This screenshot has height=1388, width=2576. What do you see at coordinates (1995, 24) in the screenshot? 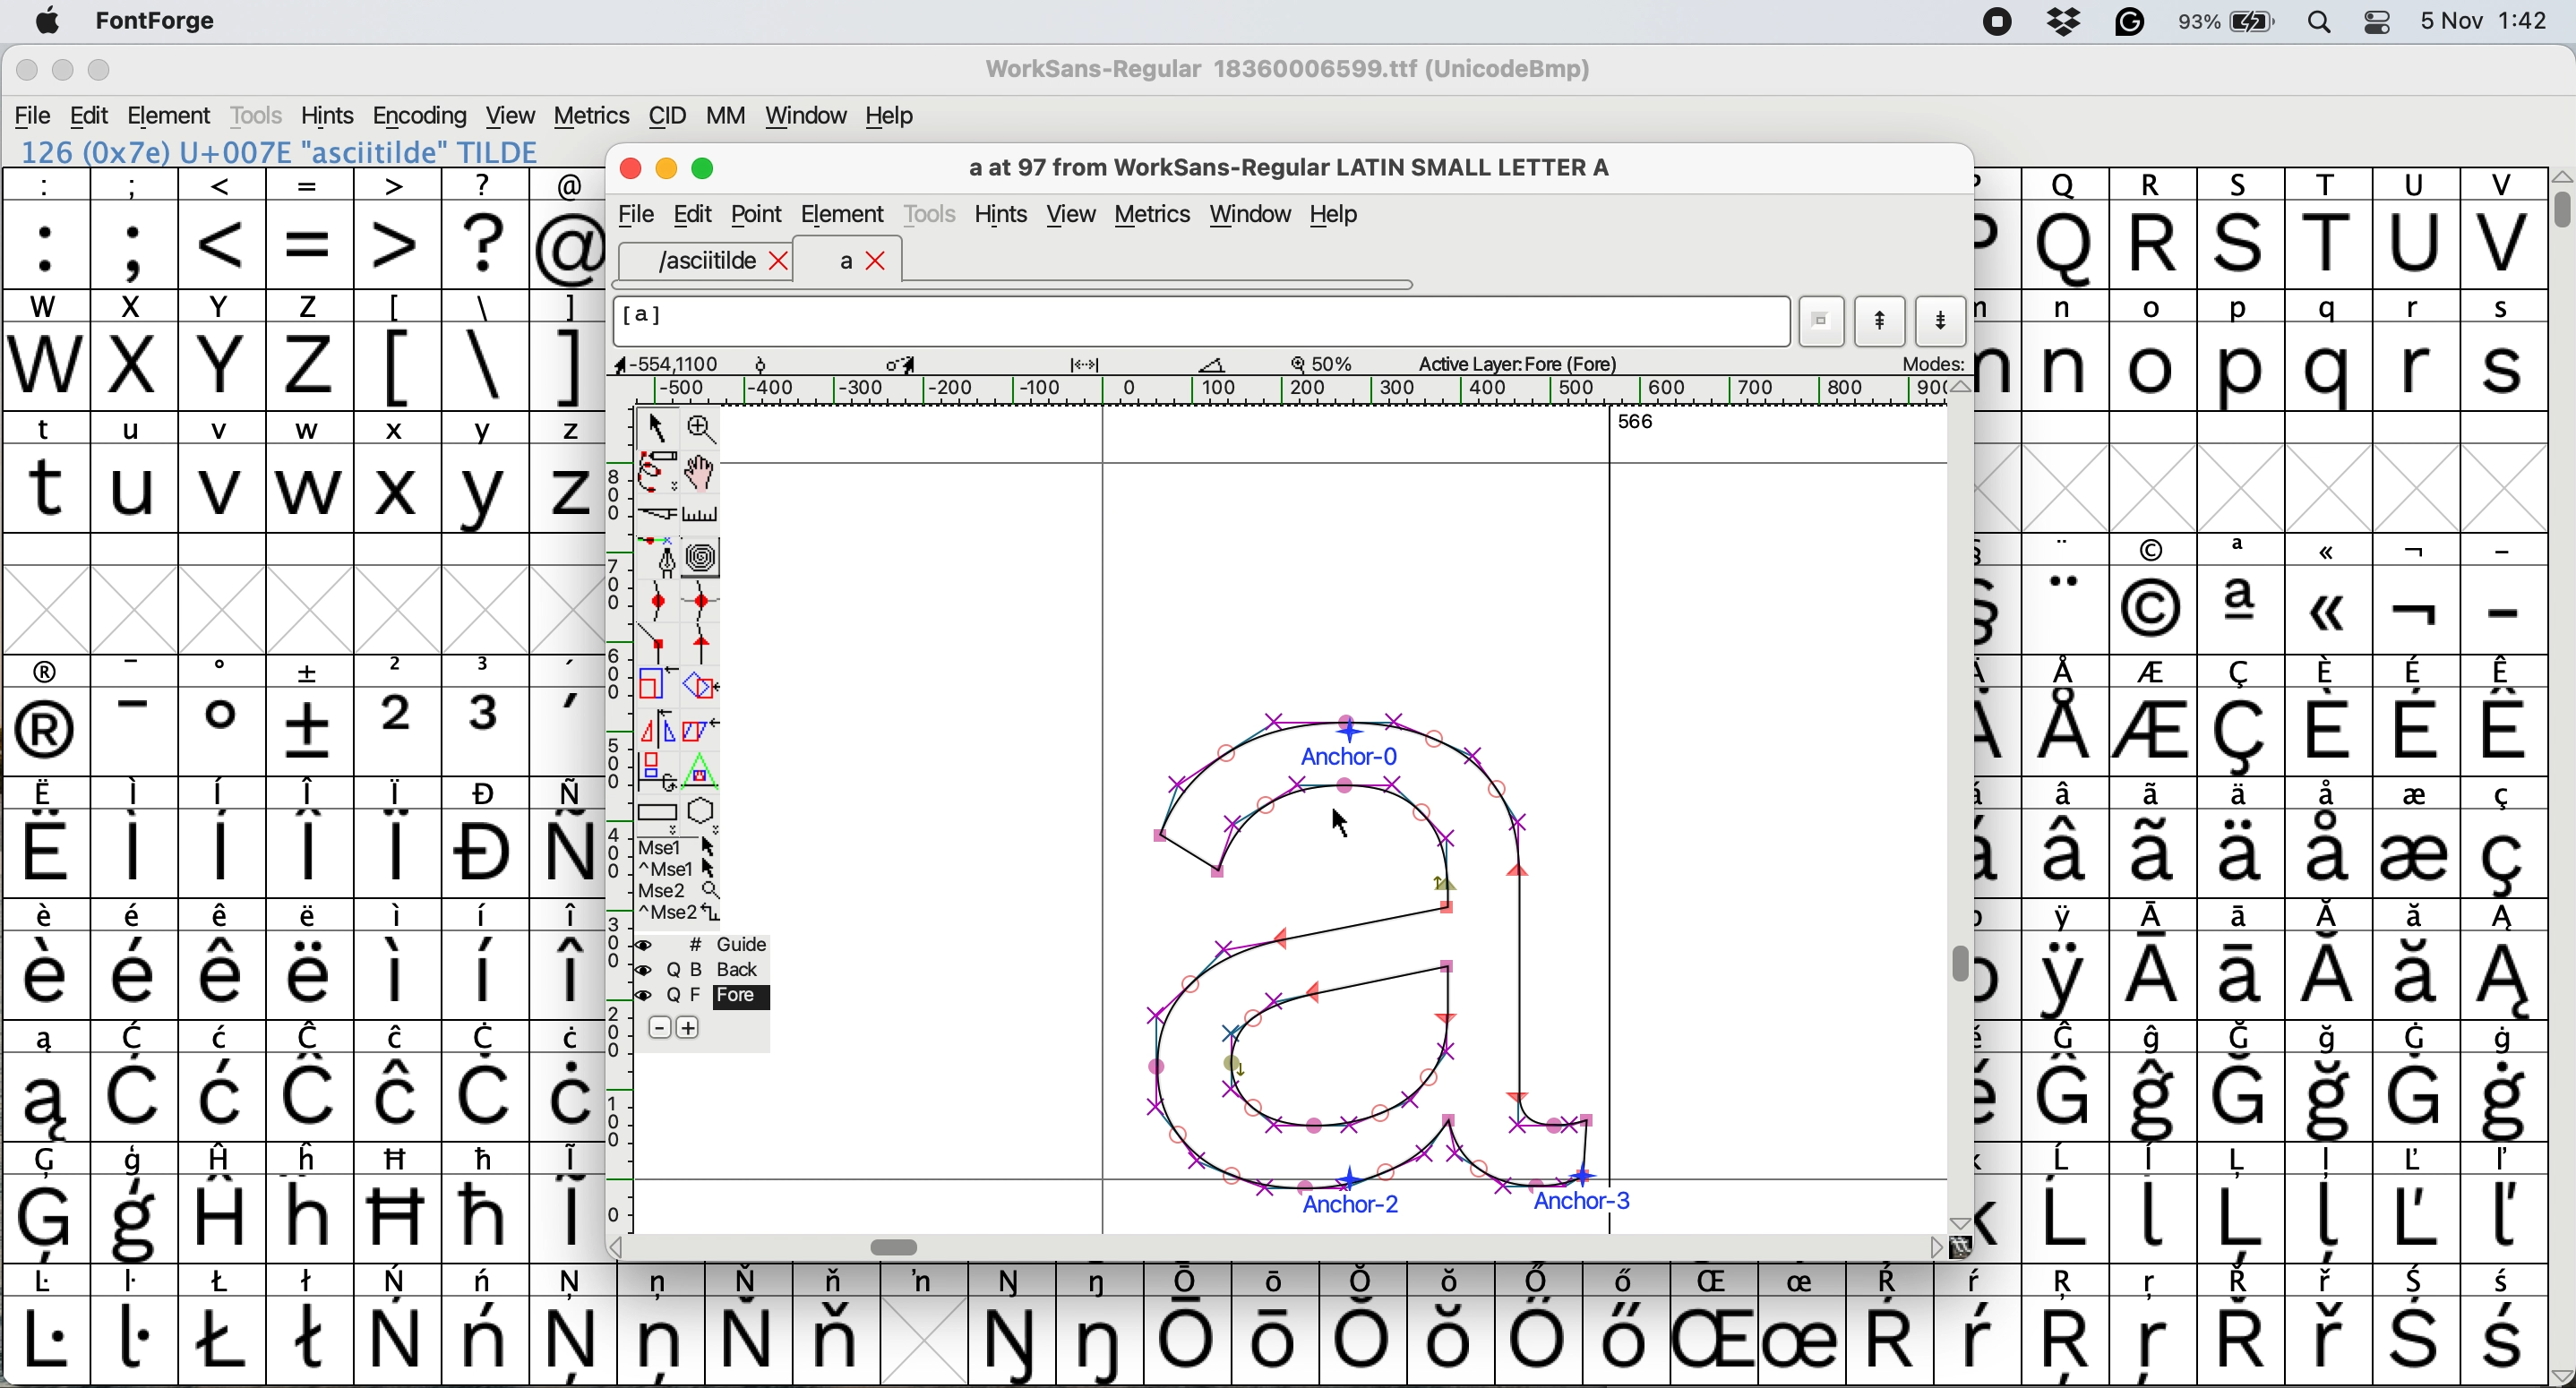
I see `screen recorder` at bounding box center [1995, 24].